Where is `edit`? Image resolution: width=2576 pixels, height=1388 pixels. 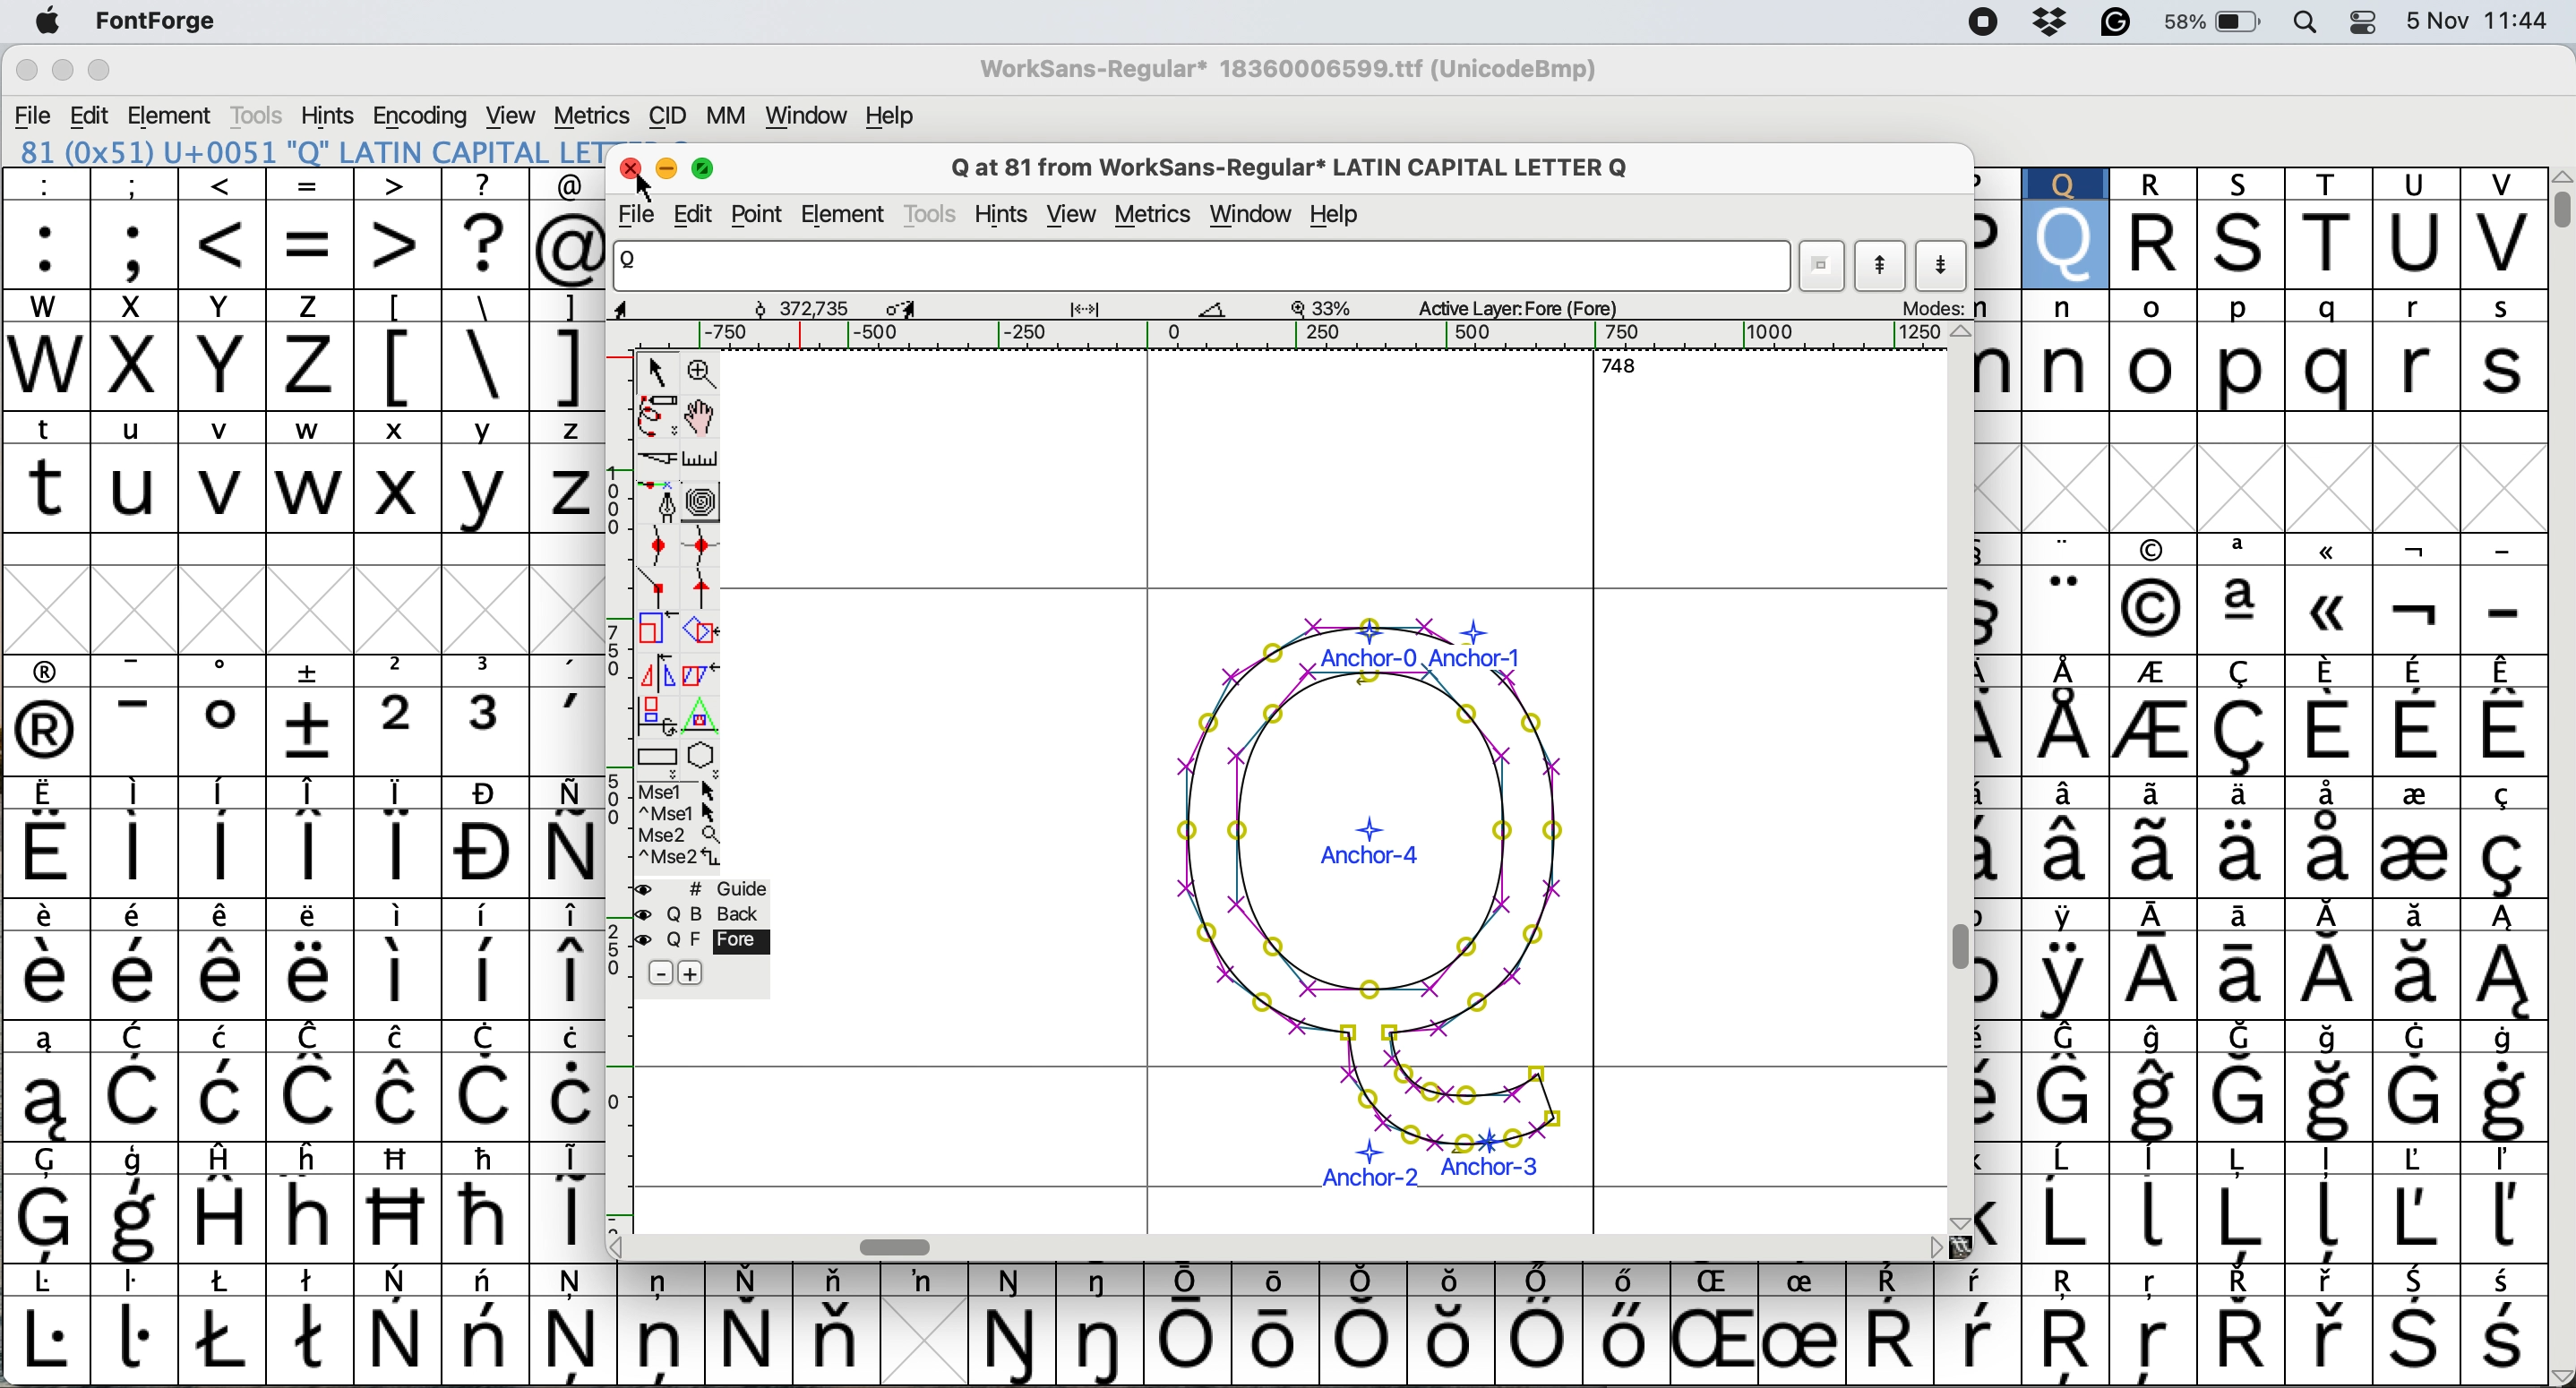 edit is located at coordinates (704, 214).